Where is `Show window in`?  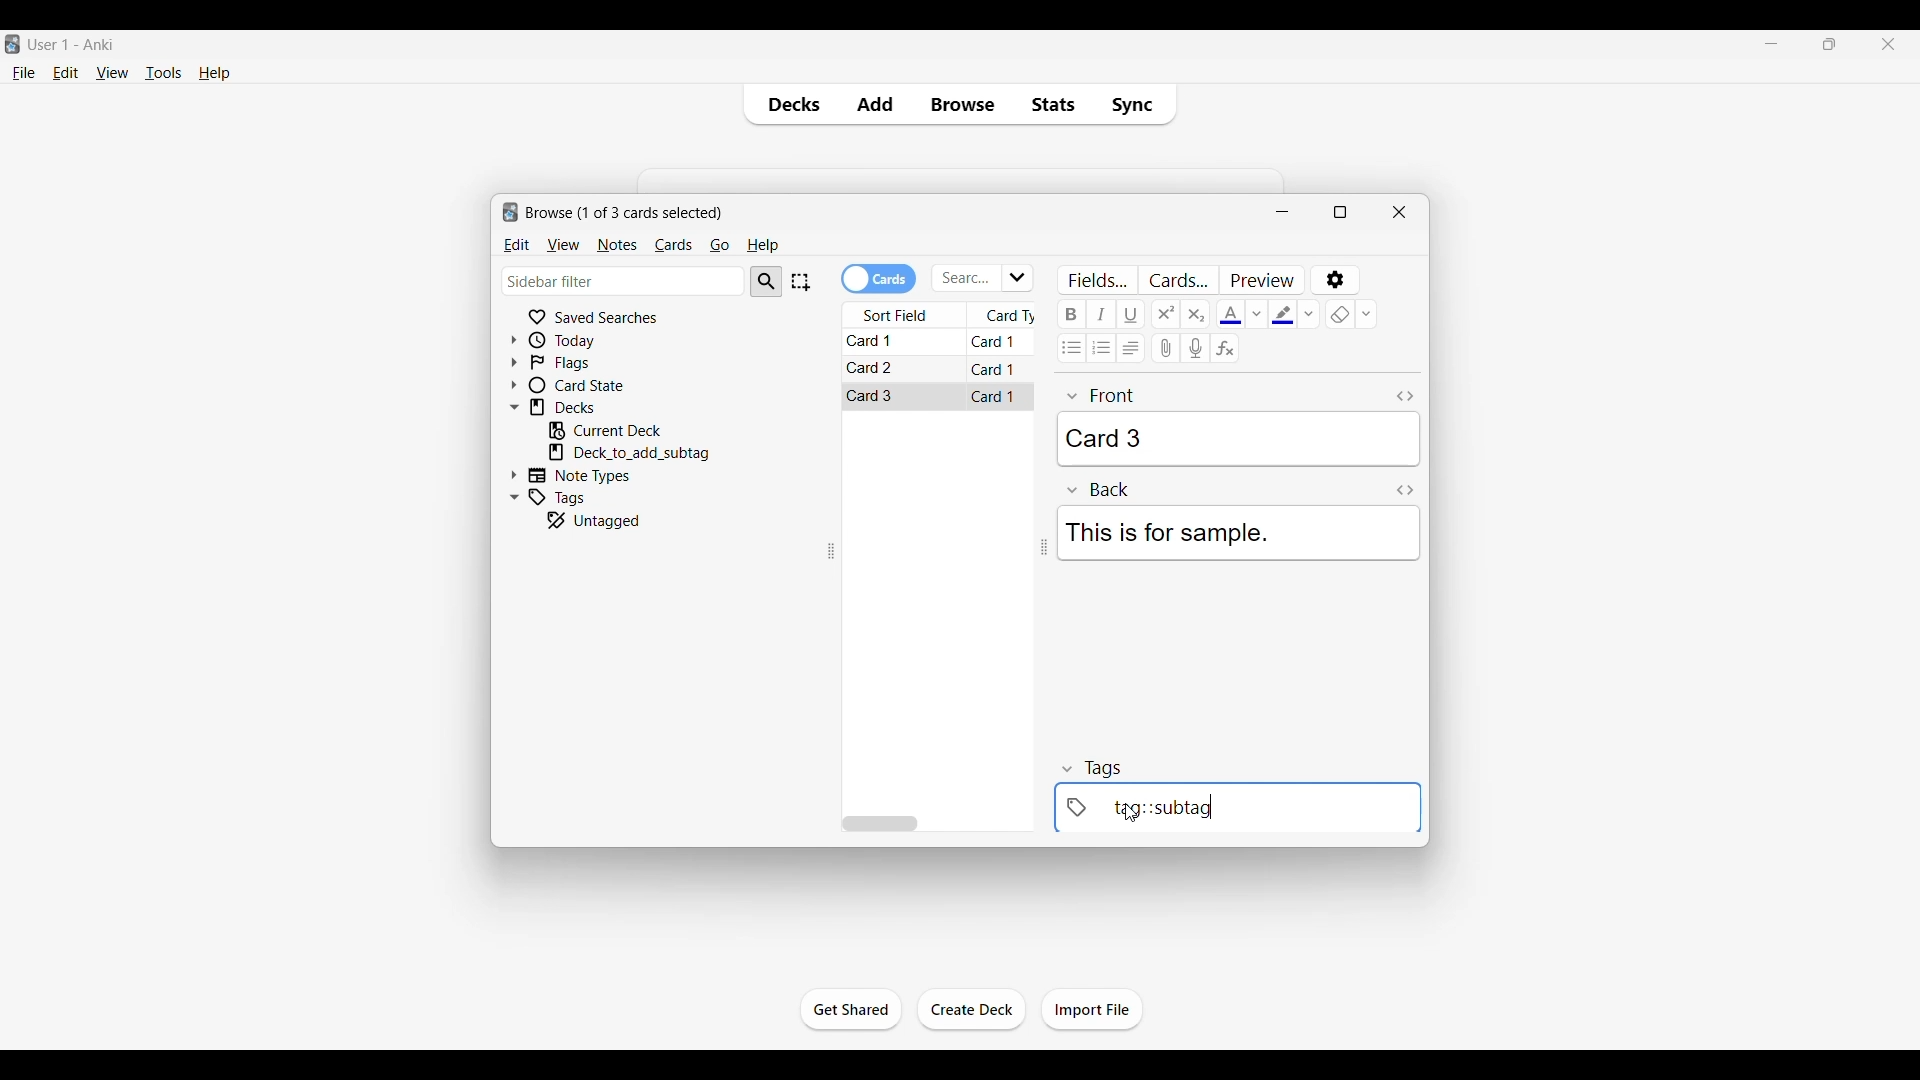
Show window in is located at coordinates (1341, 212).